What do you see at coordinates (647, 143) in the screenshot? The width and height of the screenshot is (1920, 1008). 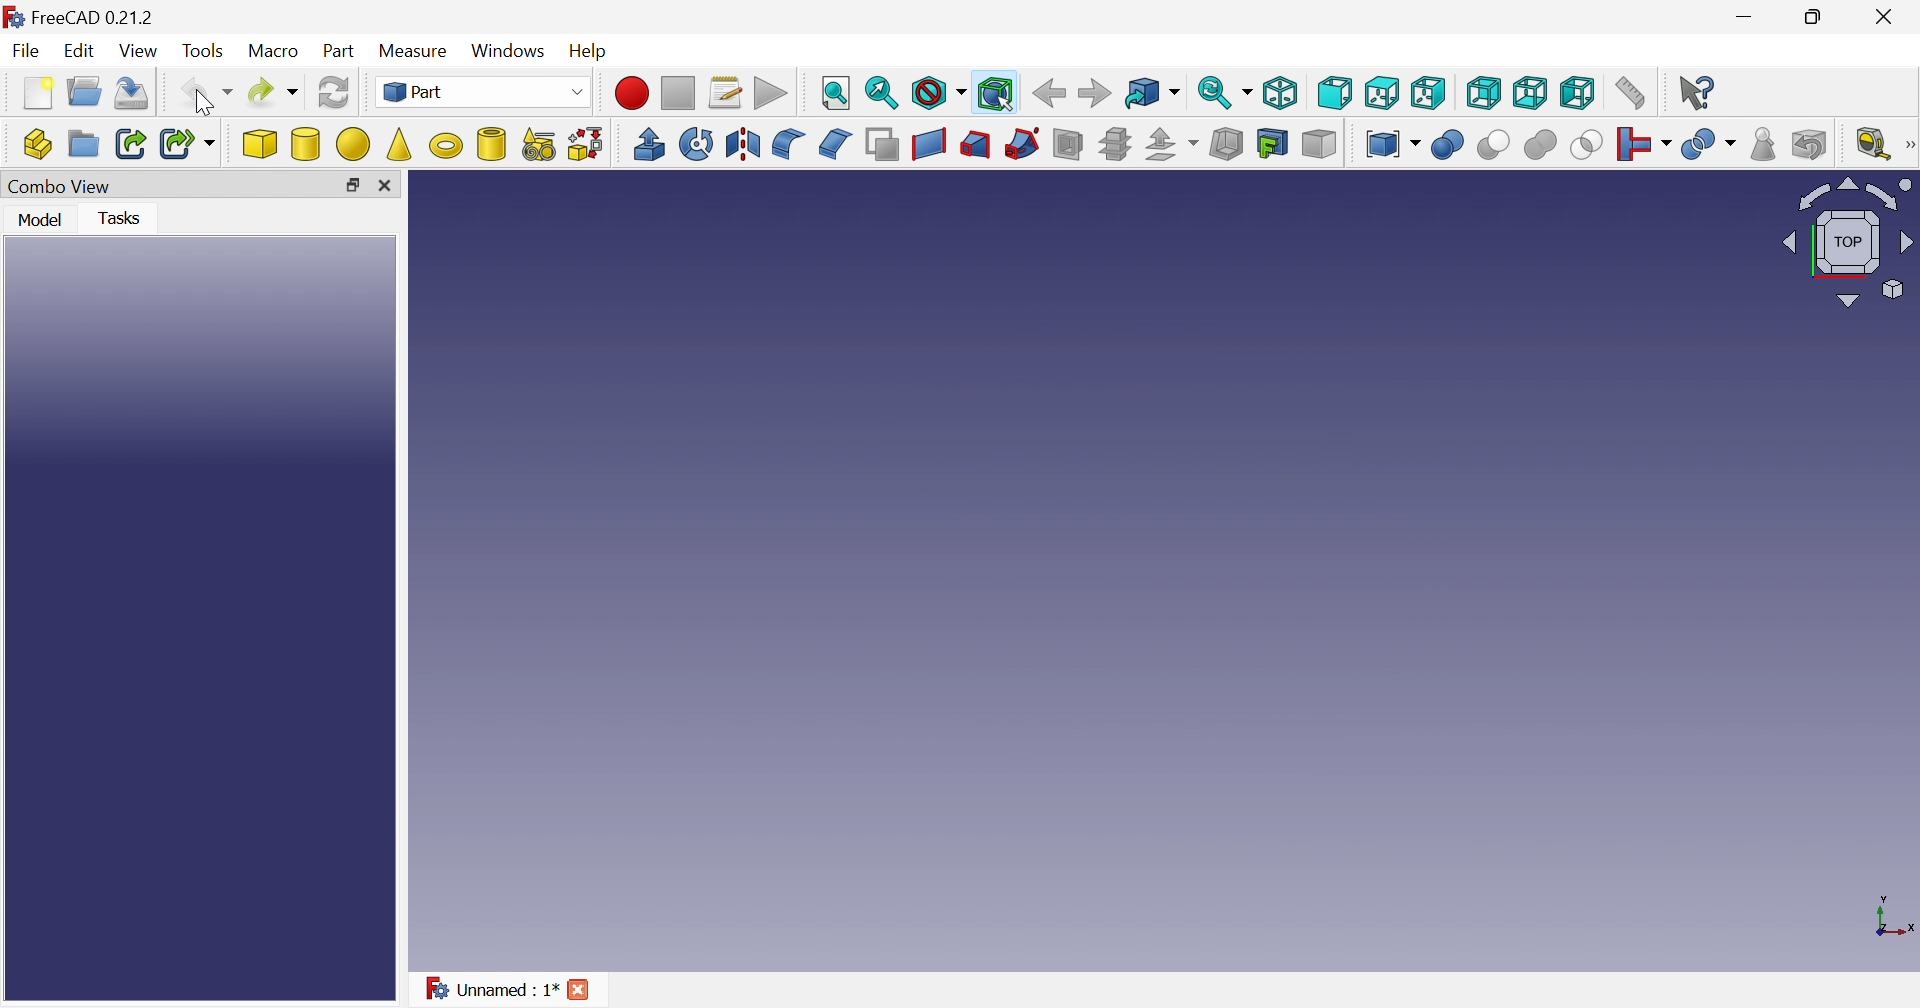 I see `Extrude...` at bounding box center [647, 143].